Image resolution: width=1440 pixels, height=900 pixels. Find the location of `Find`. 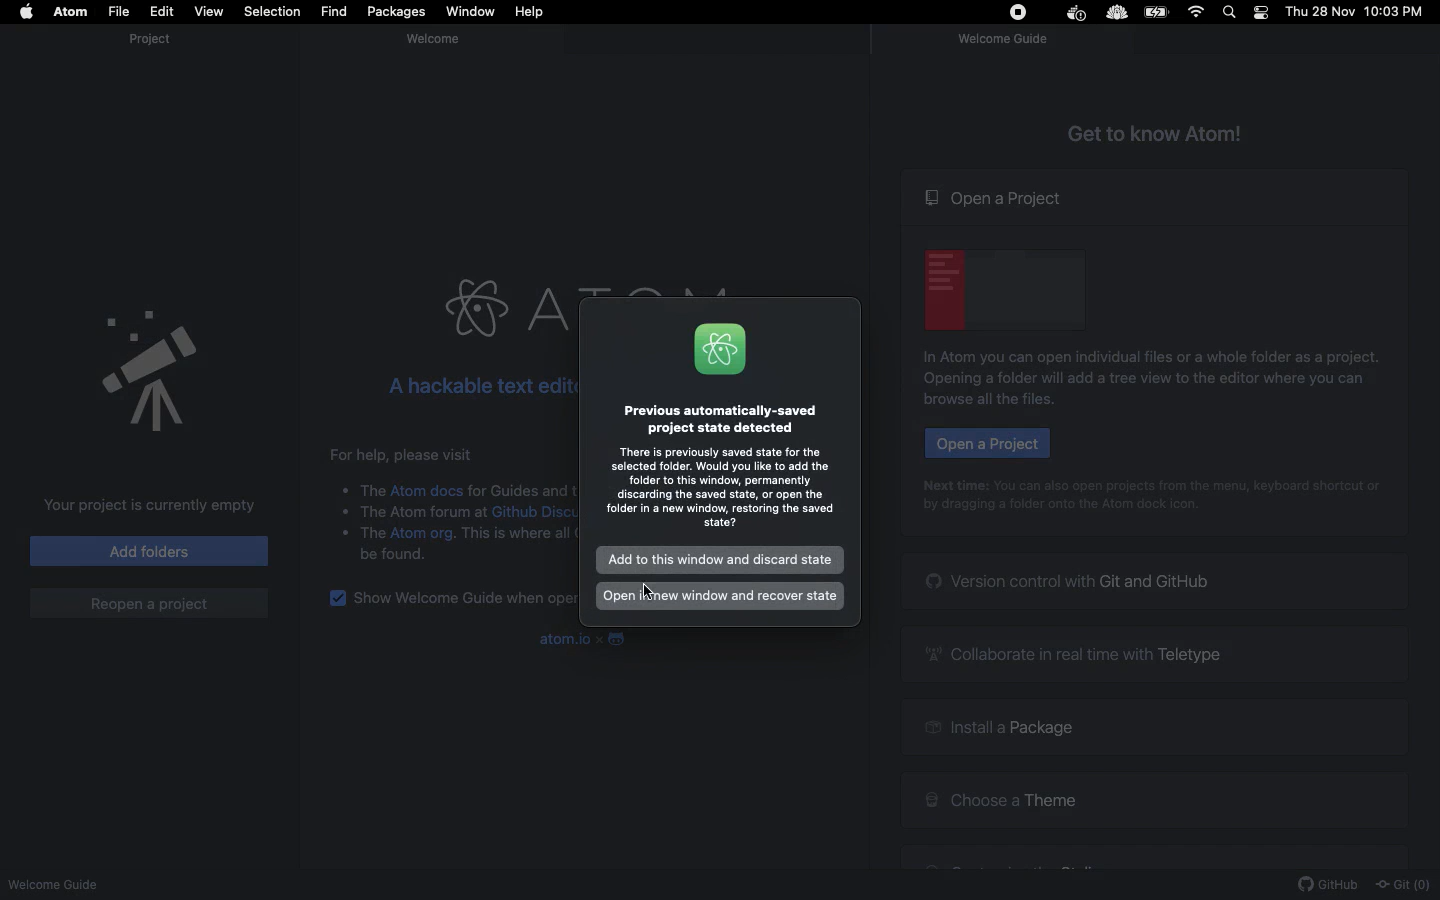

Find is located at coordinates (333, 12).